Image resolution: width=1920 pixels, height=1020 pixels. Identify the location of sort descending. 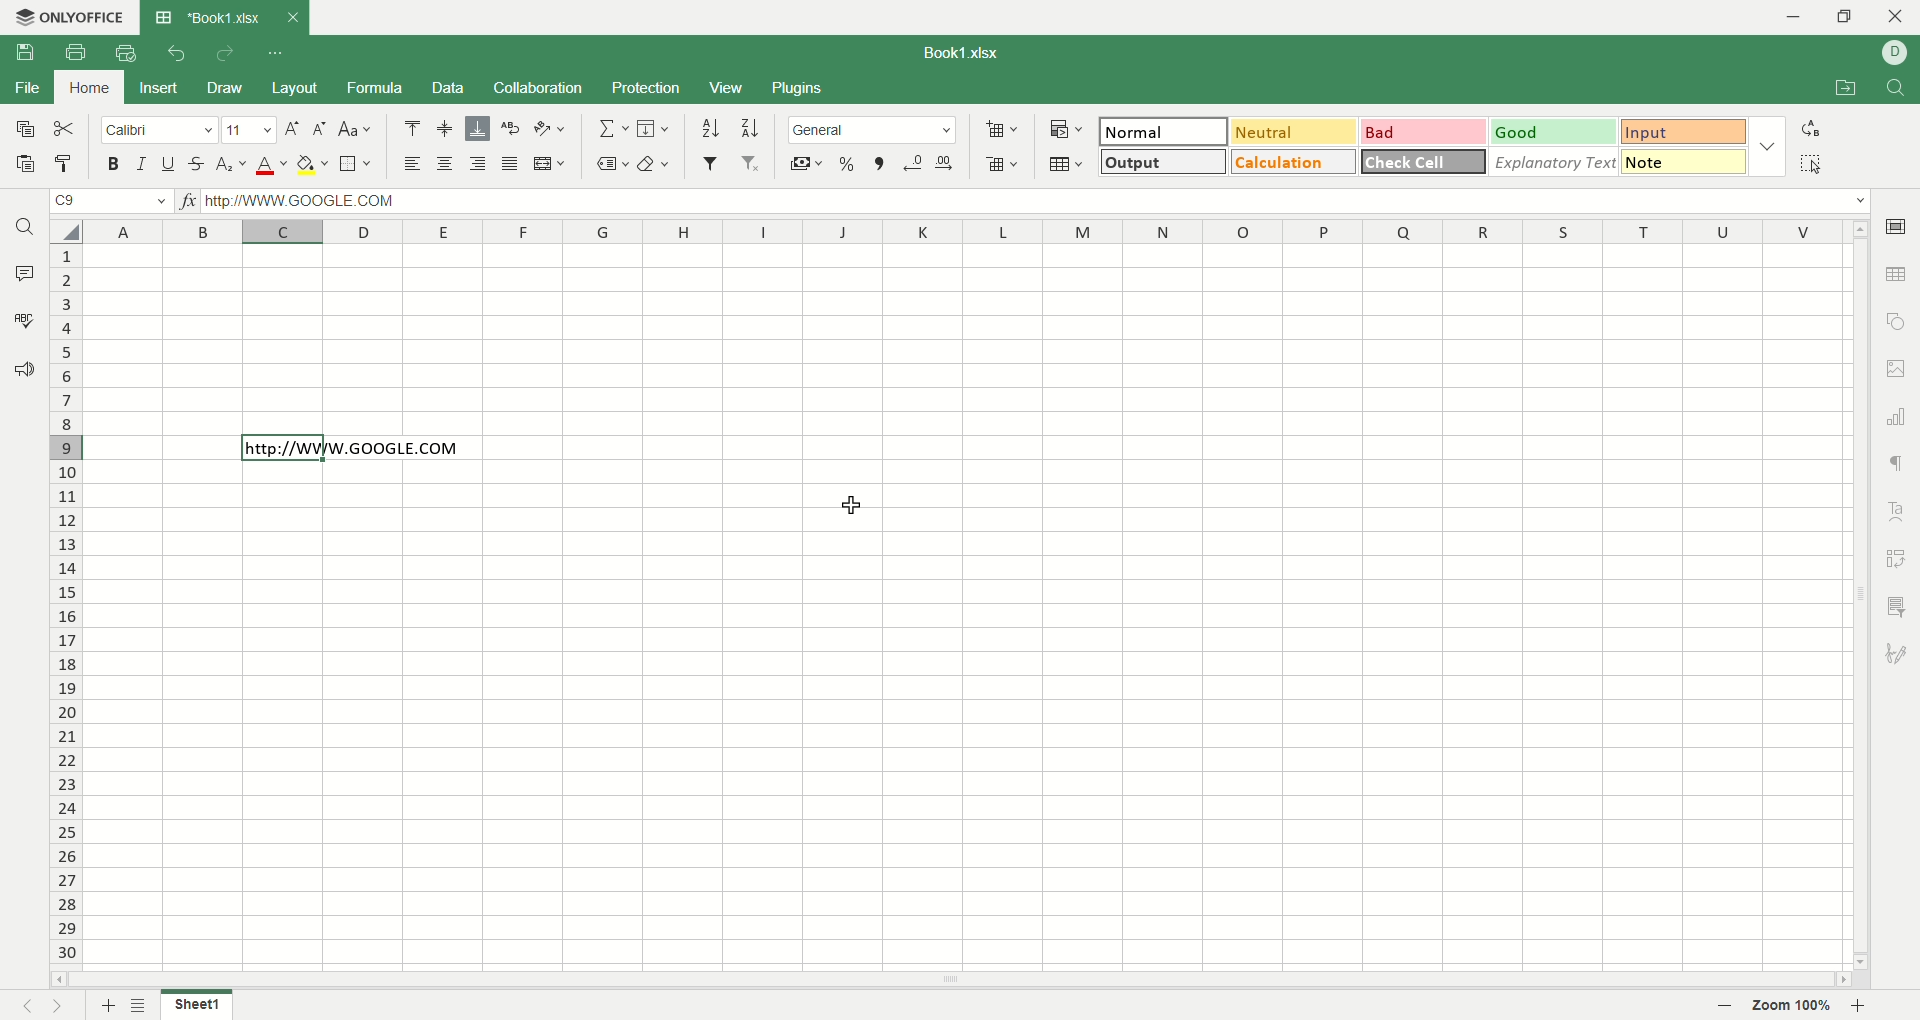
(748, 128).